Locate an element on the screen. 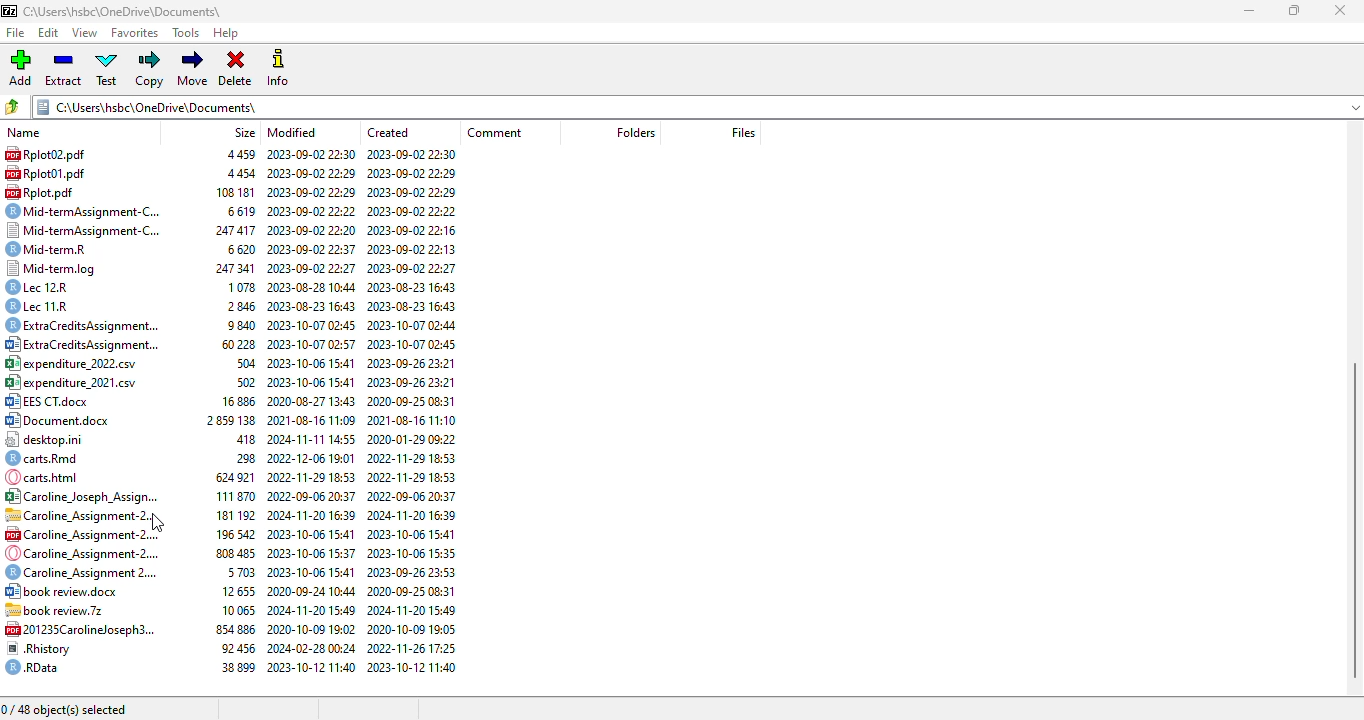 The height and width of the screenshot is (720, 1364). size is located at coordinates (245, 132).